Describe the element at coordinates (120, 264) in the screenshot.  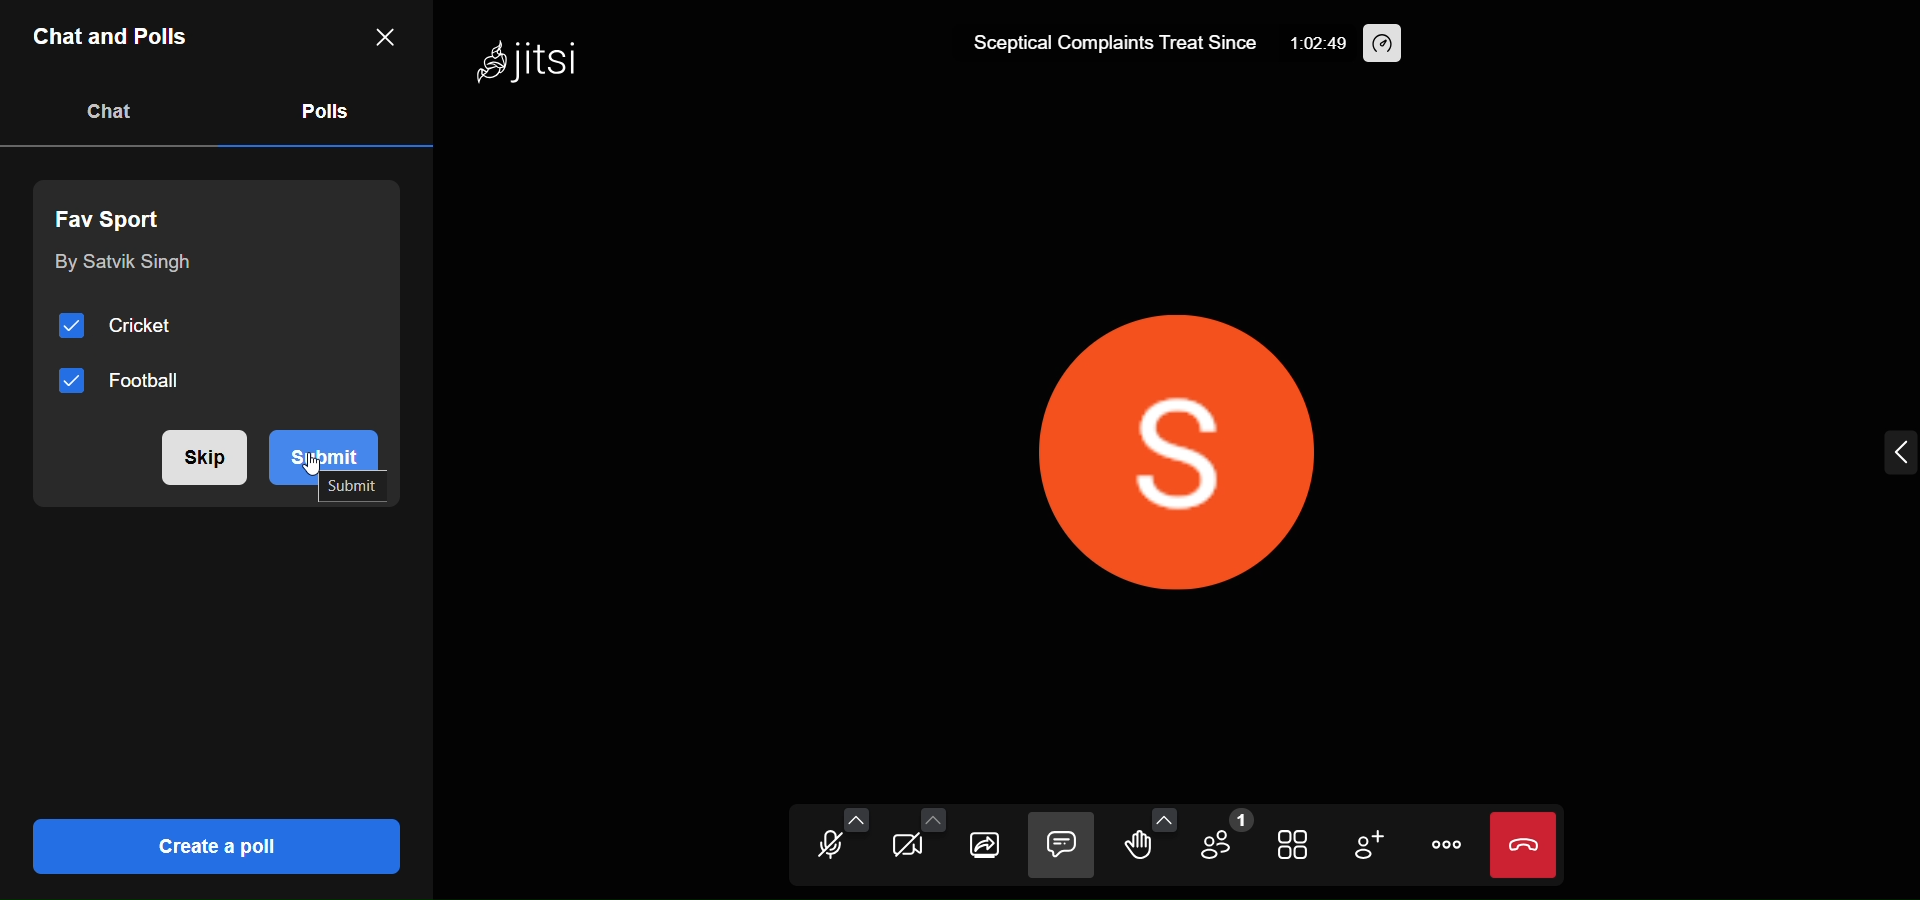
I see `by Satvik SIngh` at that location.